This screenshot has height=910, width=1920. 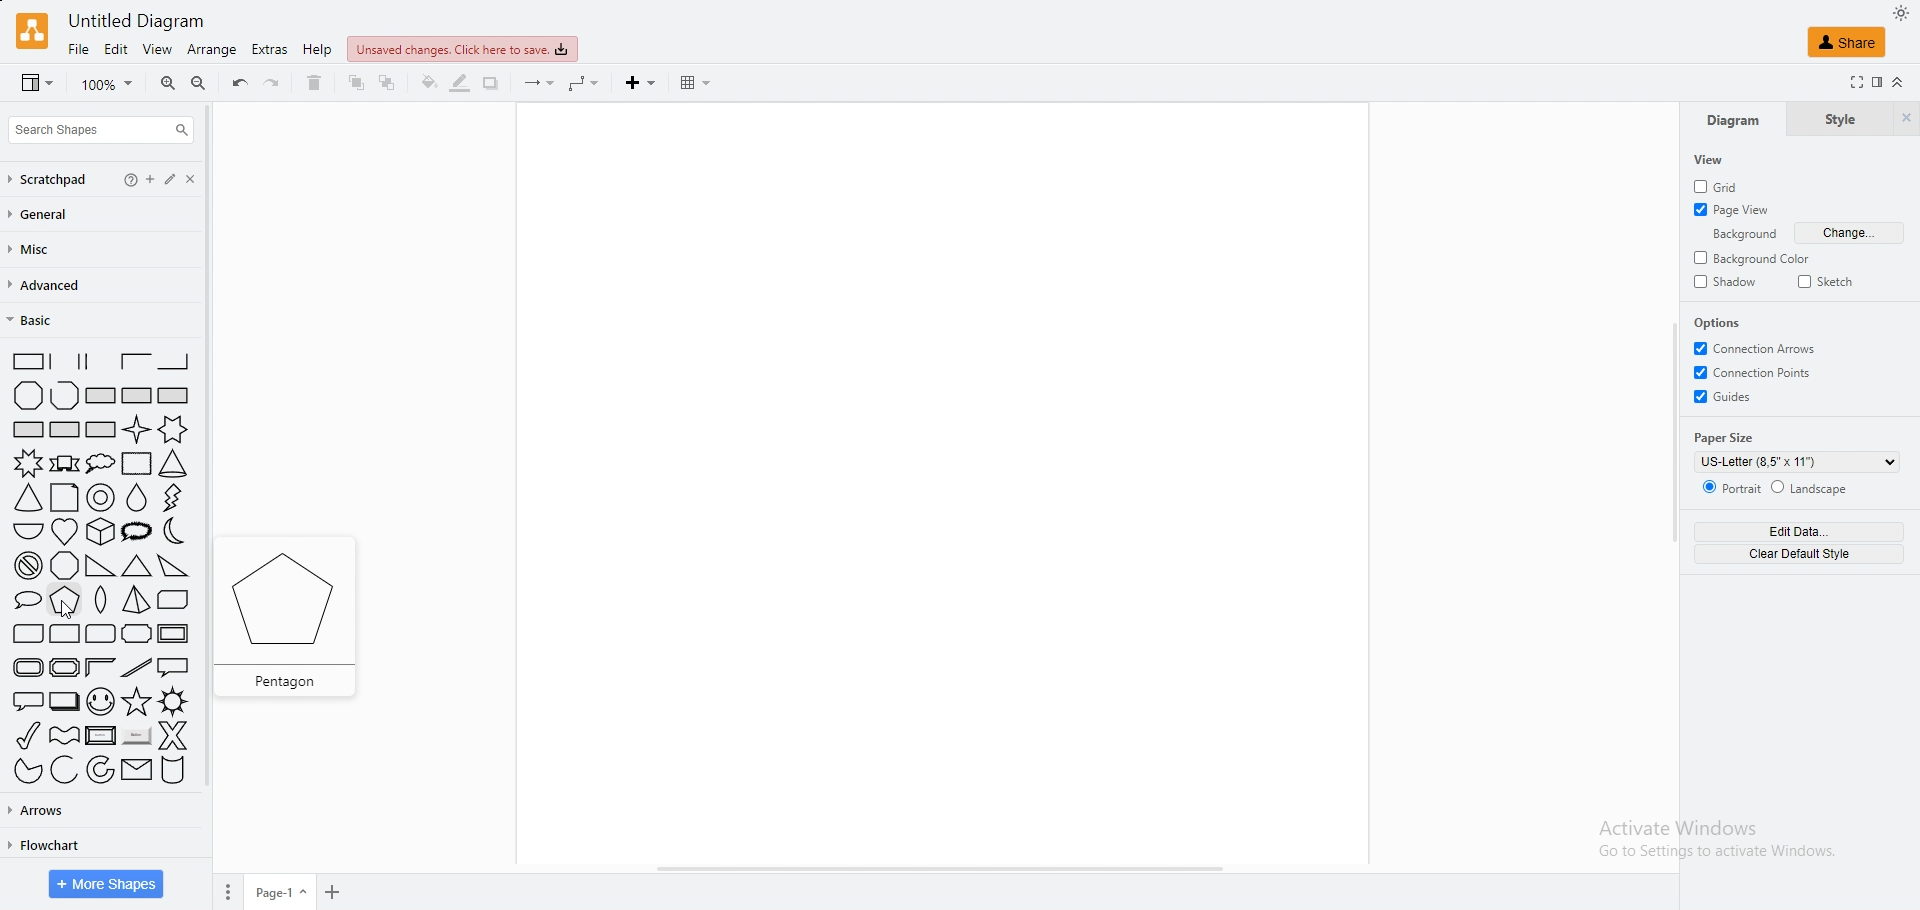 I want to click on arc, so click(x=64, y=770).